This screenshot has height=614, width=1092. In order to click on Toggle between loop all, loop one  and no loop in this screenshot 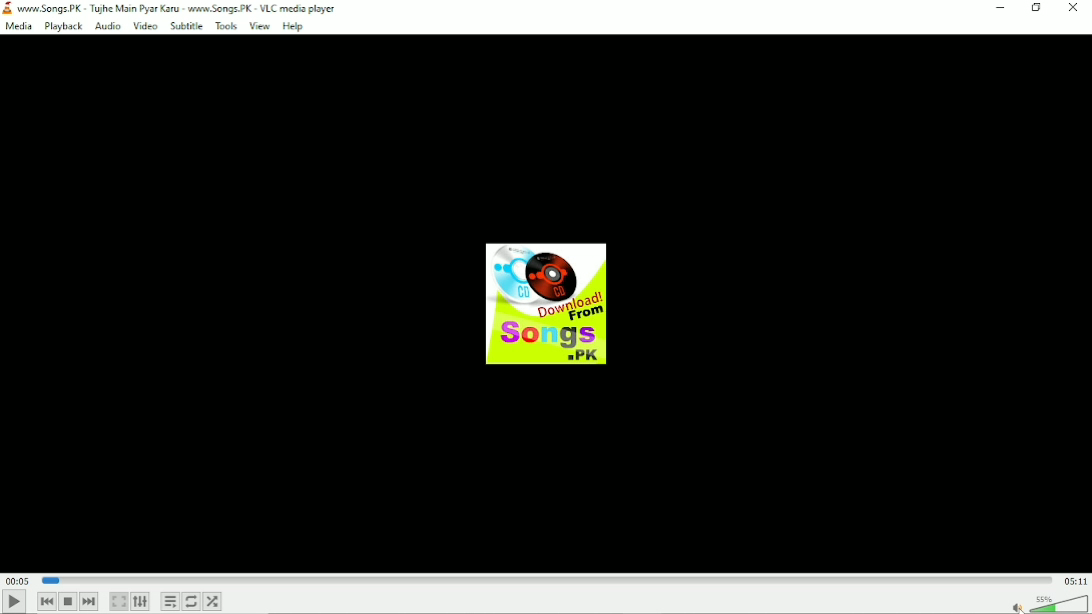, I will do `click(192, 602)`.